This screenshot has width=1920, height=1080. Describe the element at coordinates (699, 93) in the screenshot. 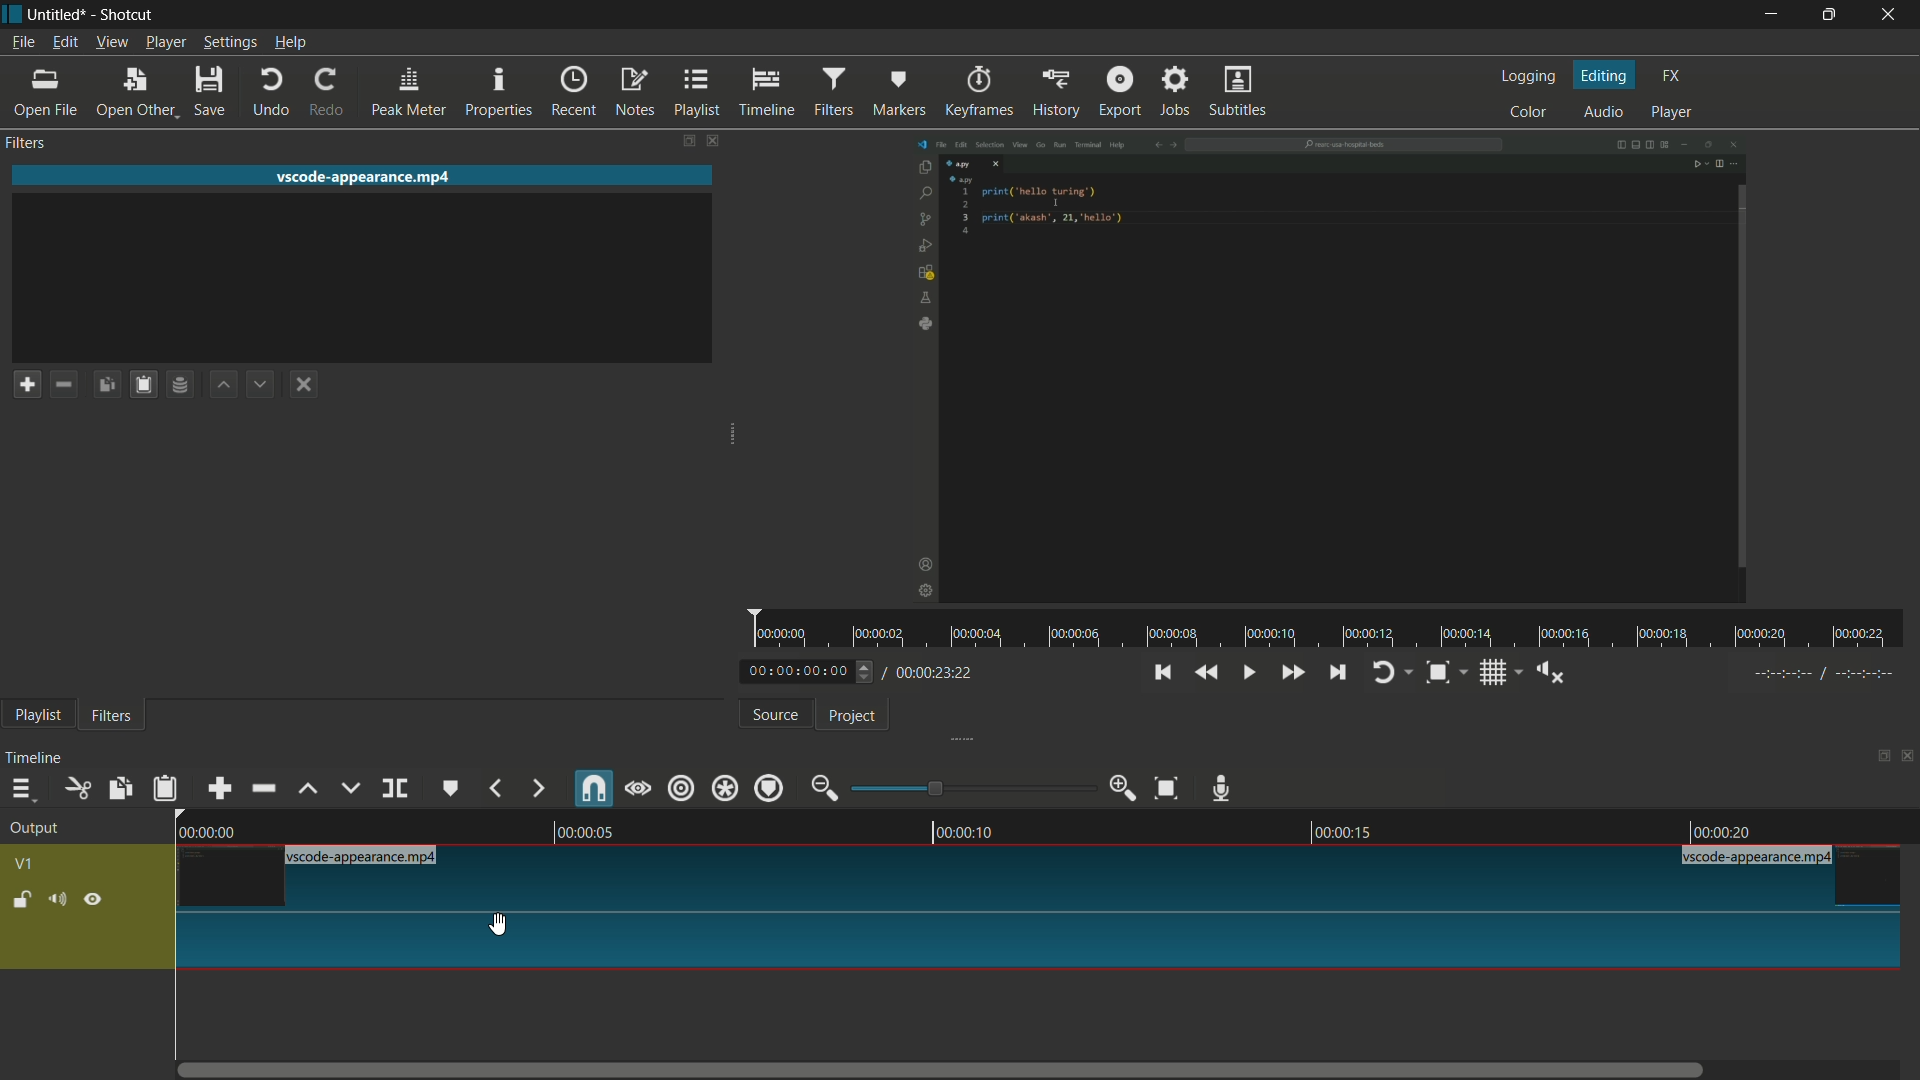

I see `playlist` at that location.